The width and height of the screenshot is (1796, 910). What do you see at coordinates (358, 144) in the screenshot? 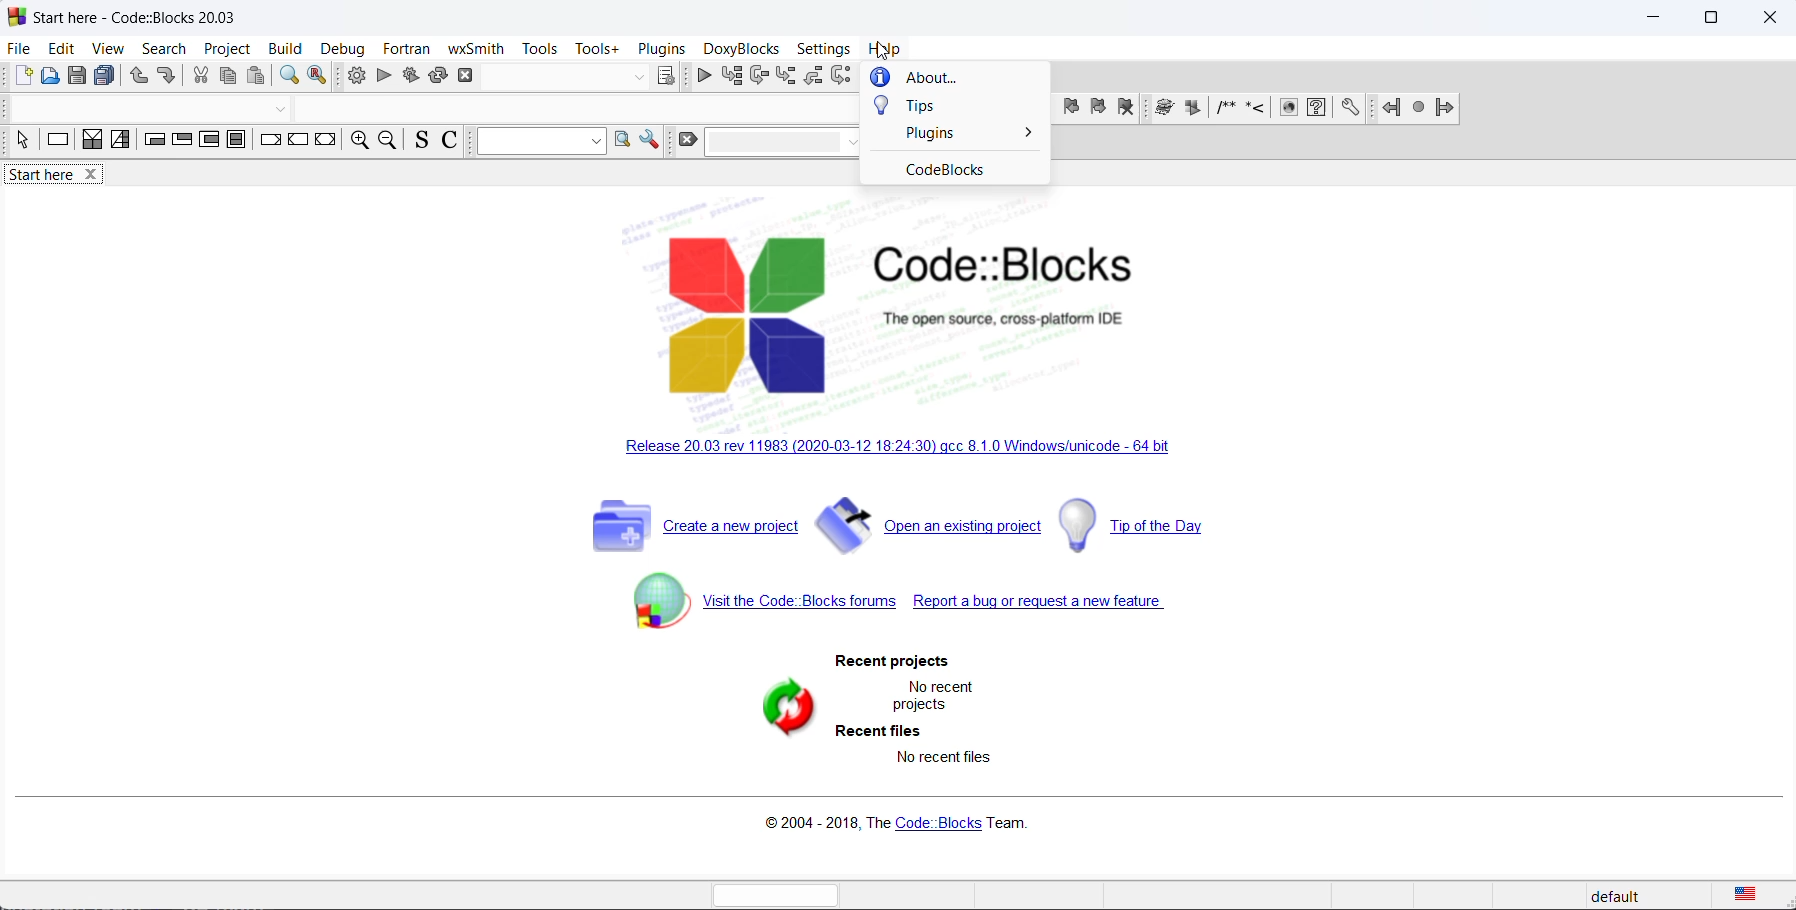
I see `zoom in` at bounding box center [358, 144].